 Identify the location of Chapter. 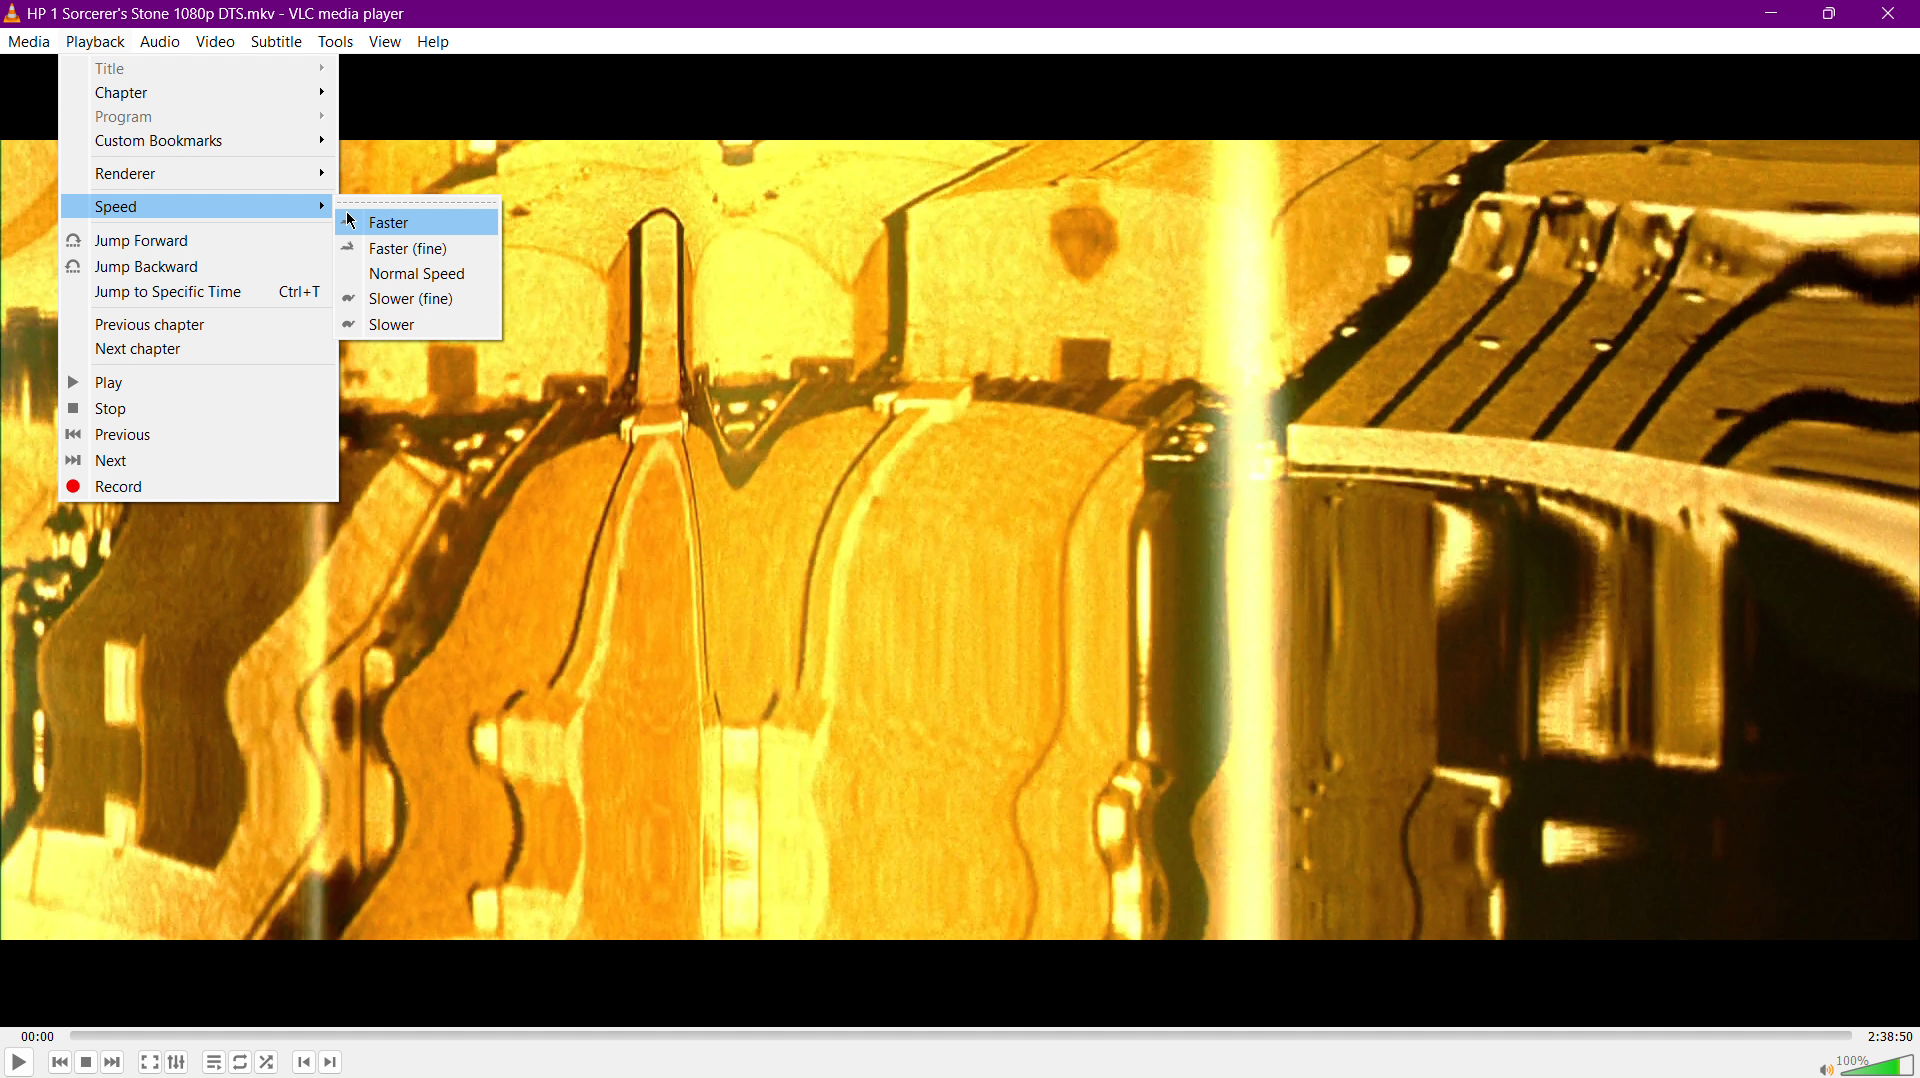
(202, 94).